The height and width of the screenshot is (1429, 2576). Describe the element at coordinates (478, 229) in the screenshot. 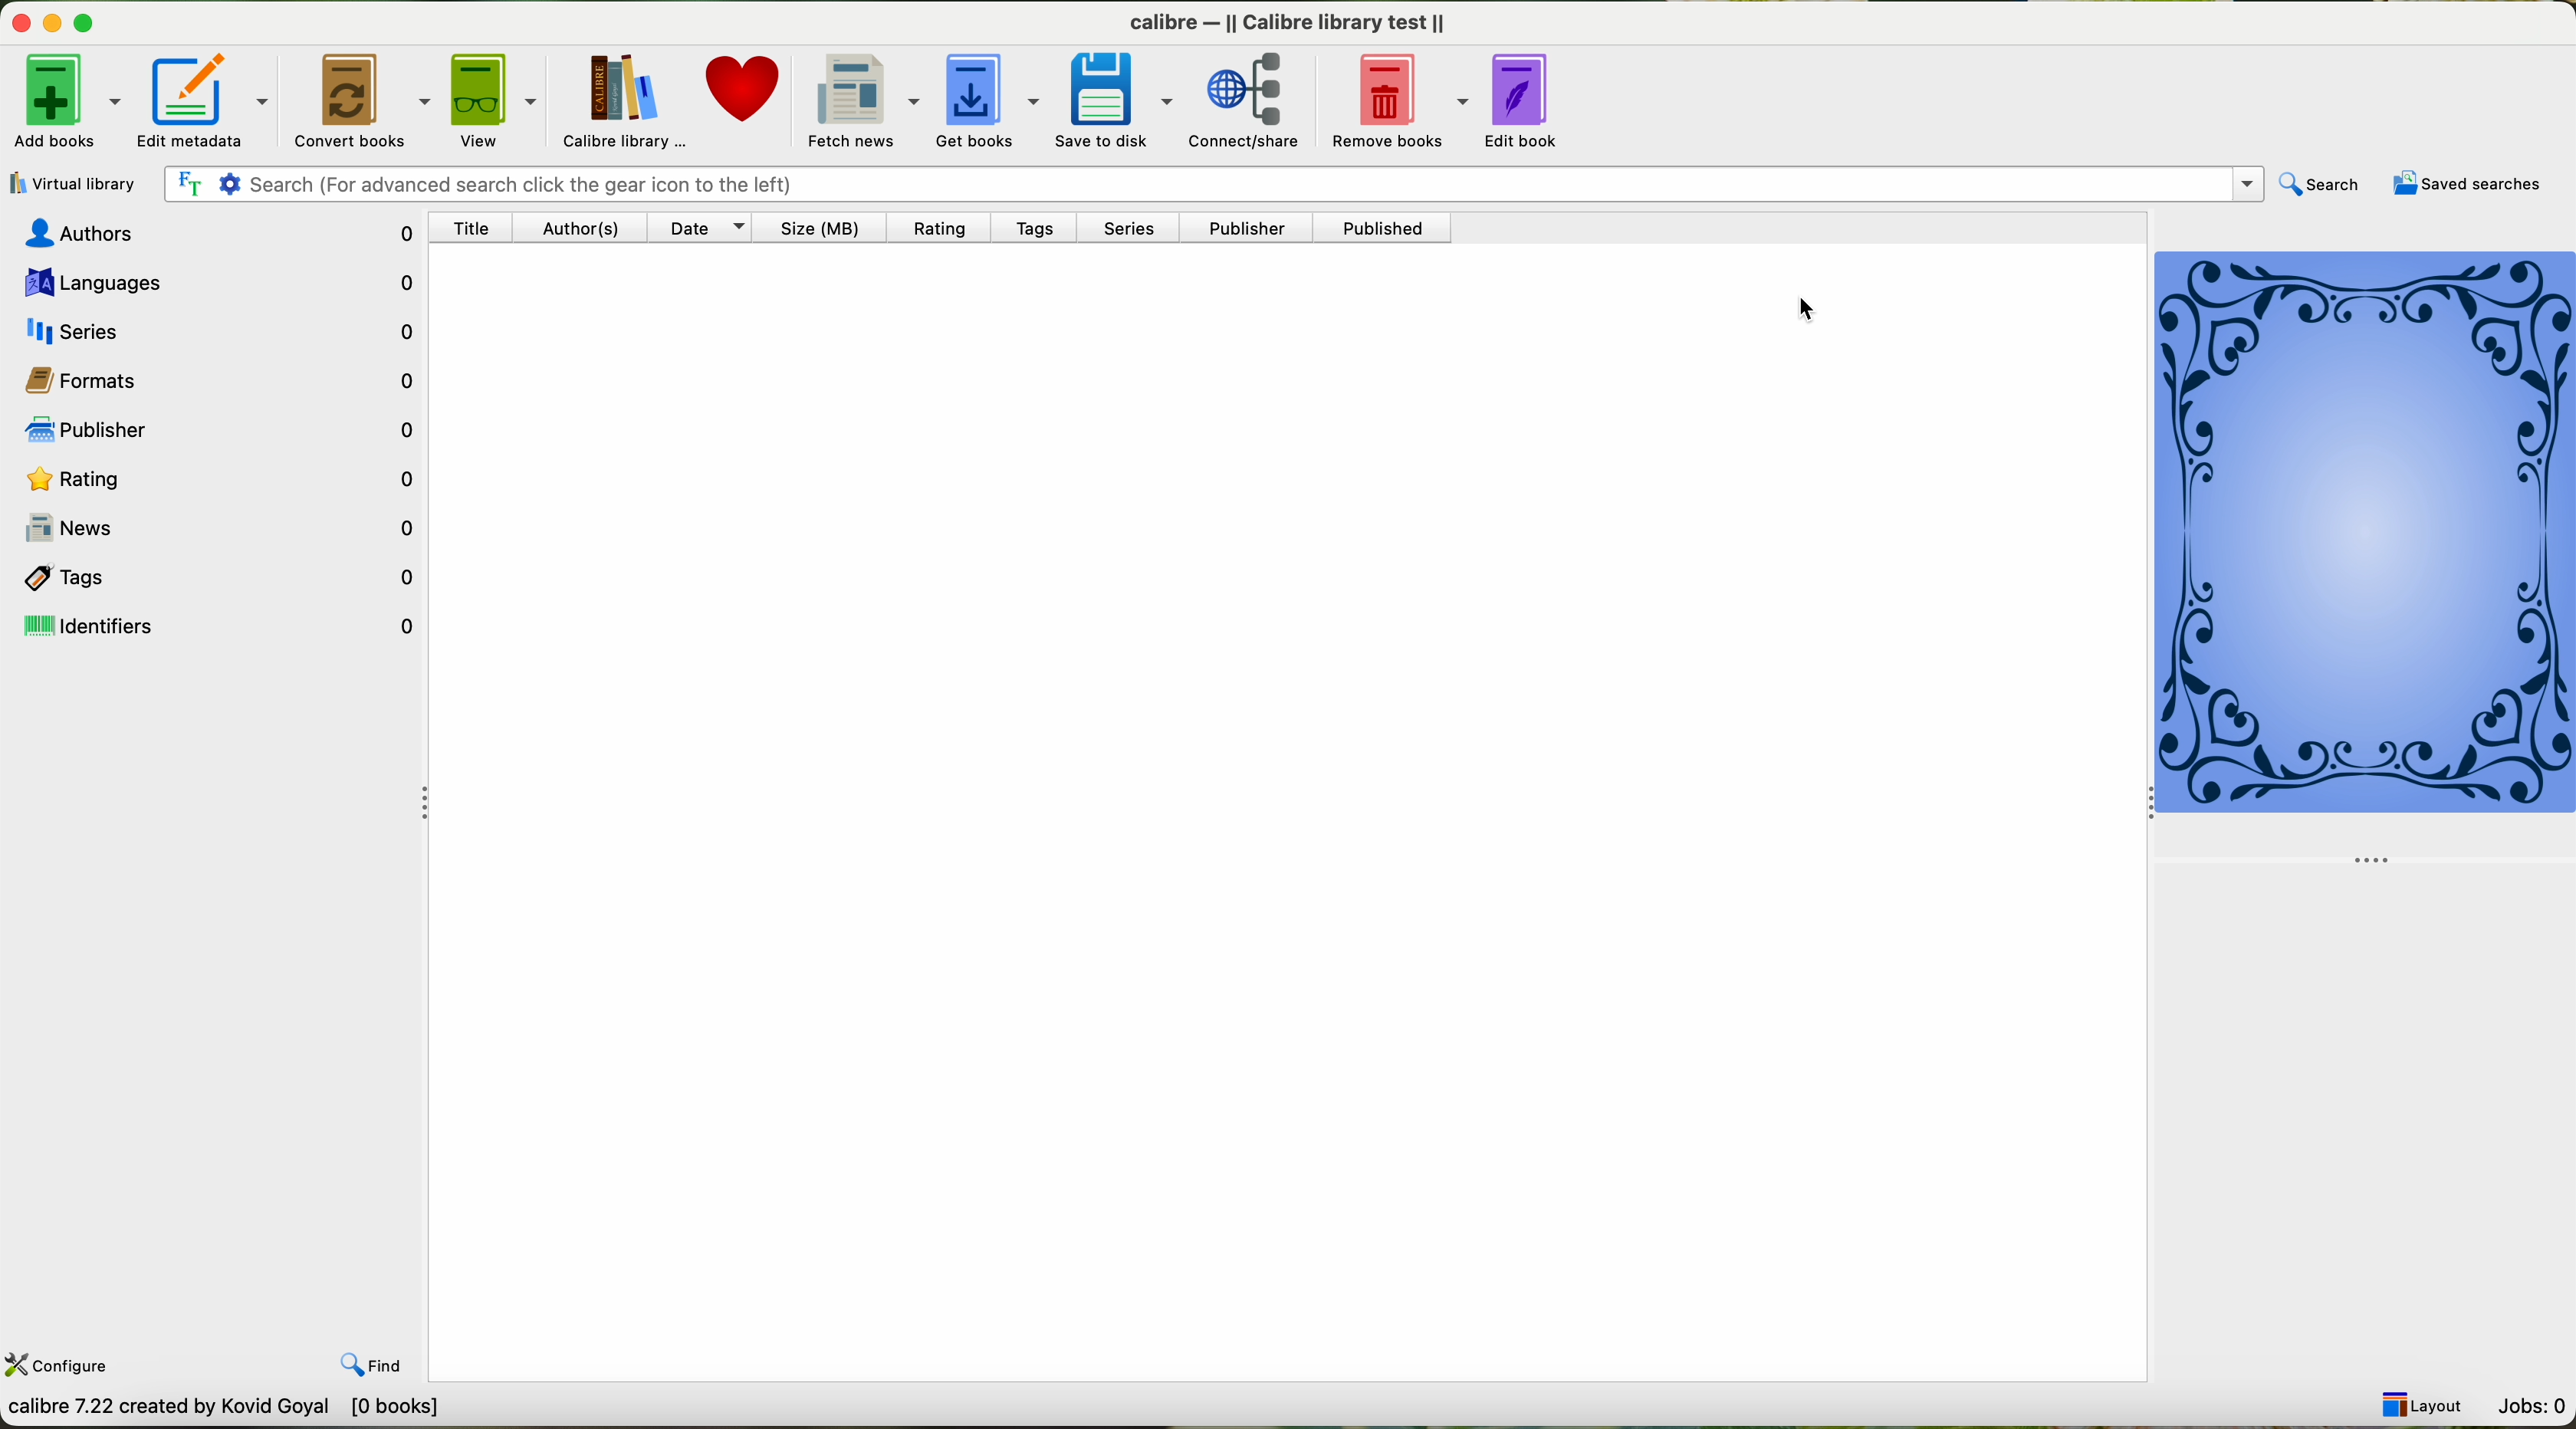

I see `title` at that location.